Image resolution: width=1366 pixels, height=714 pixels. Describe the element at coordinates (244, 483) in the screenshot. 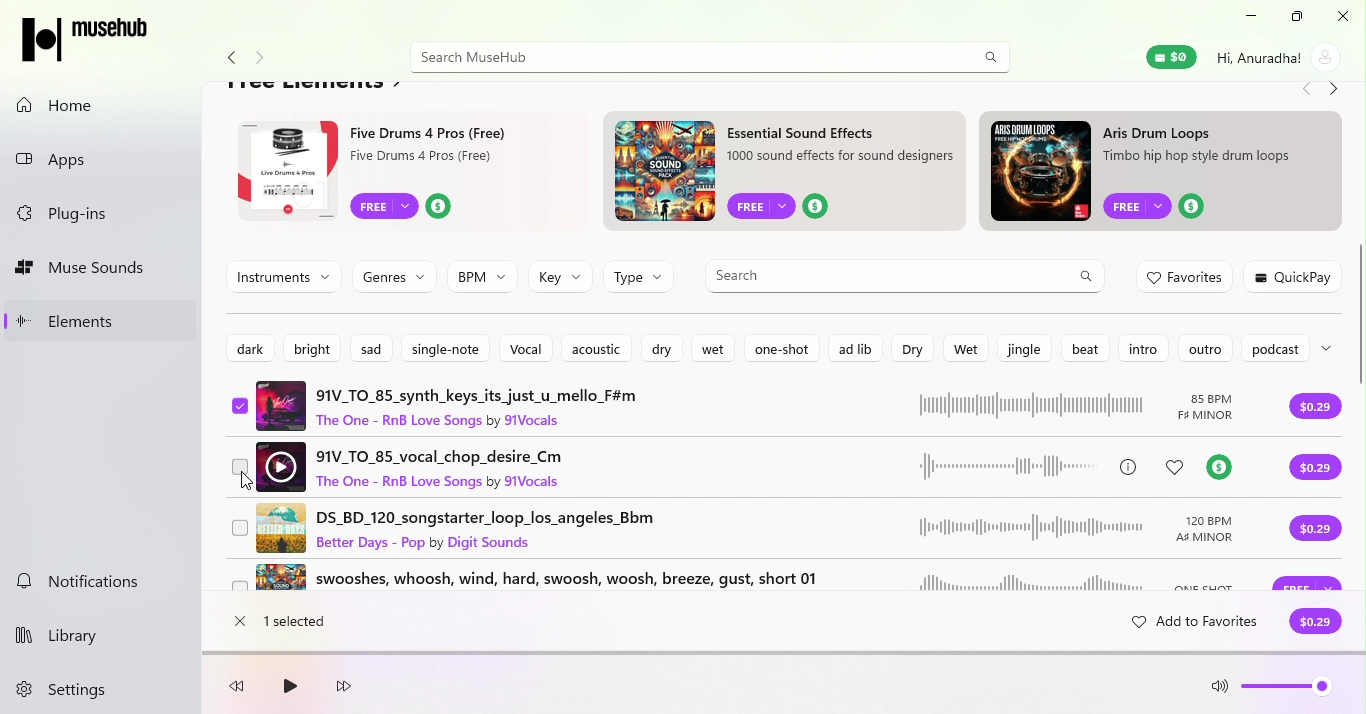

I see `cursor` at that location.